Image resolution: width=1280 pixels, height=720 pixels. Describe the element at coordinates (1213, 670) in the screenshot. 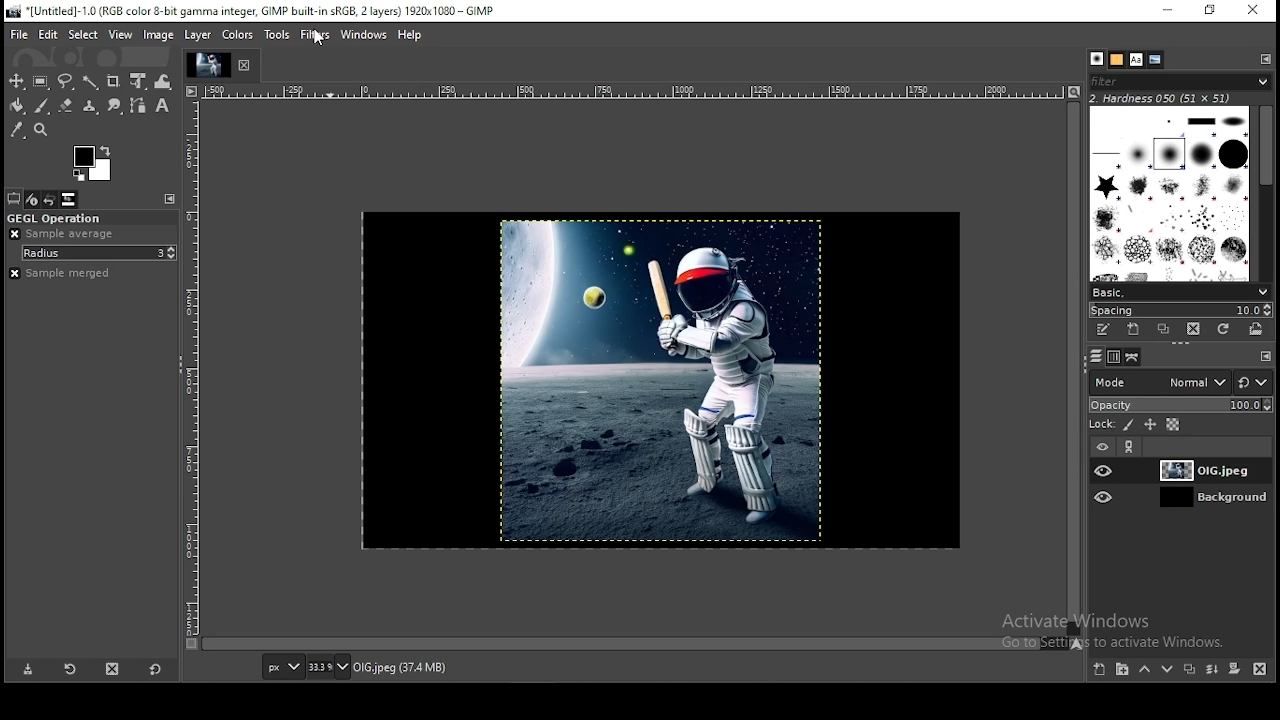

I see `merge this layer` at that location.